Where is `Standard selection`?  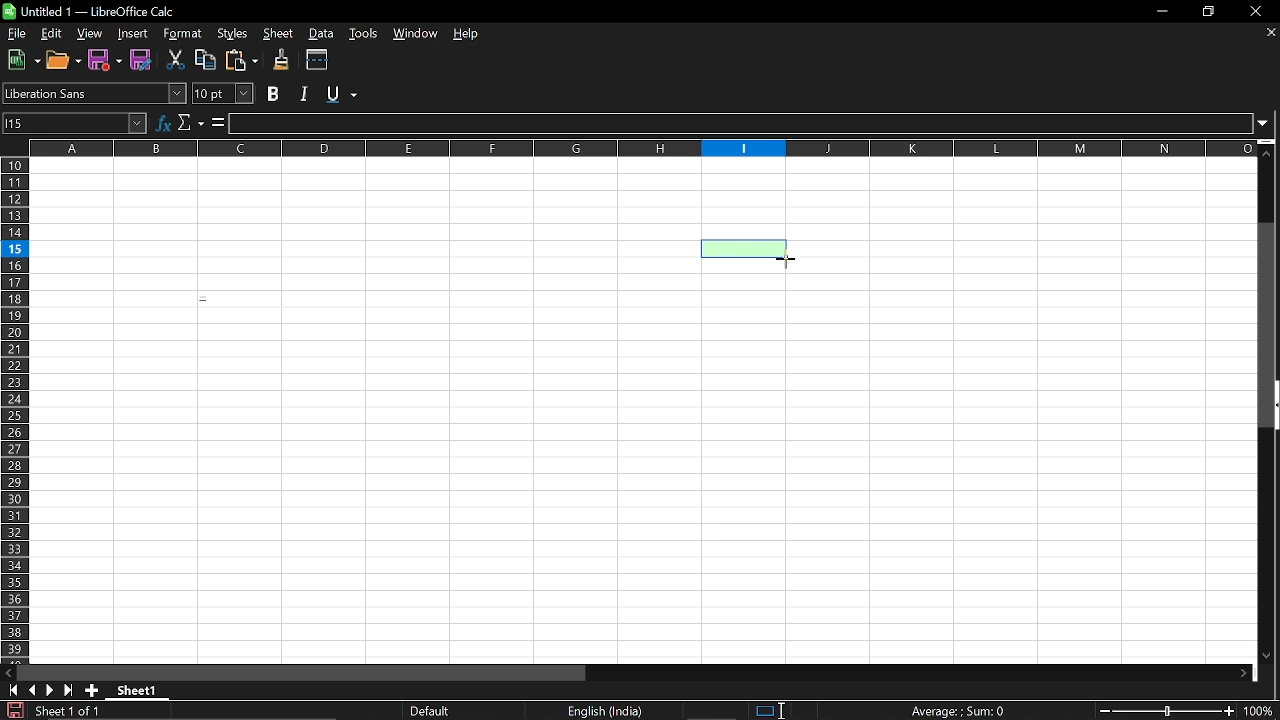
Standard selection is located at coordinates (762, 709).